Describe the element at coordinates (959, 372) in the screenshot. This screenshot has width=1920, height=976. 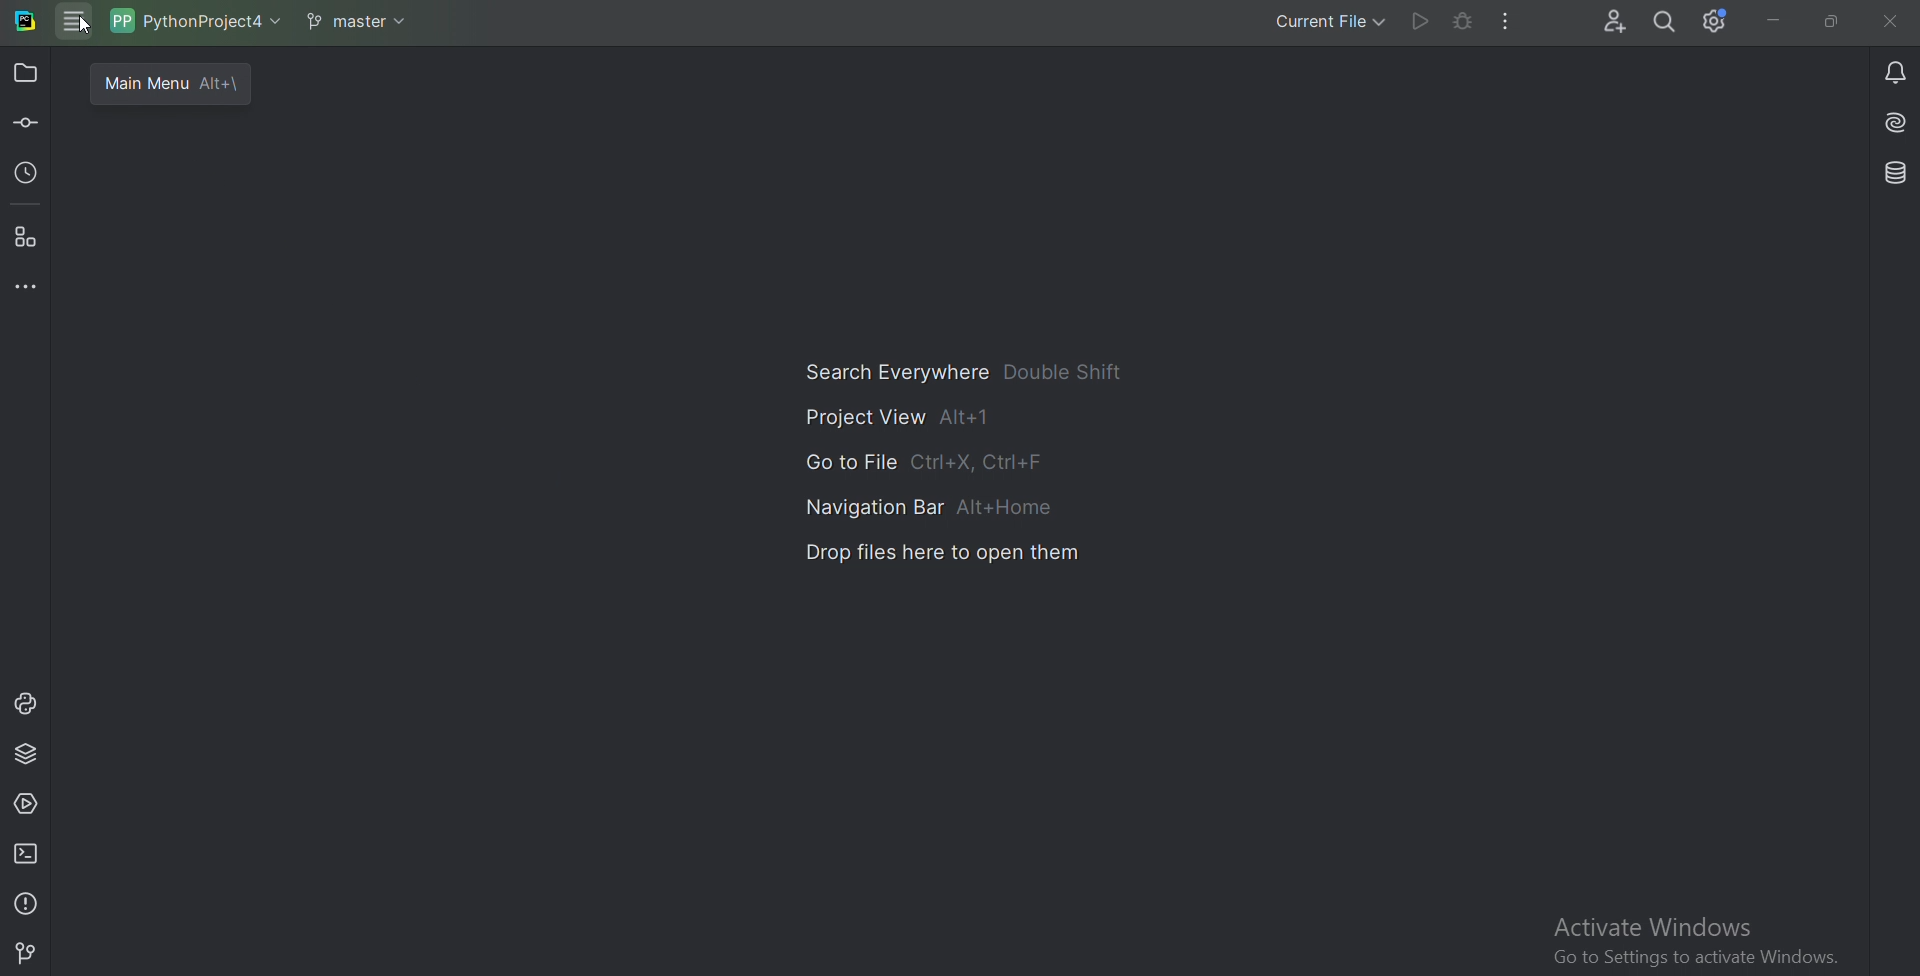
I see `Search Everywhere` at that location.